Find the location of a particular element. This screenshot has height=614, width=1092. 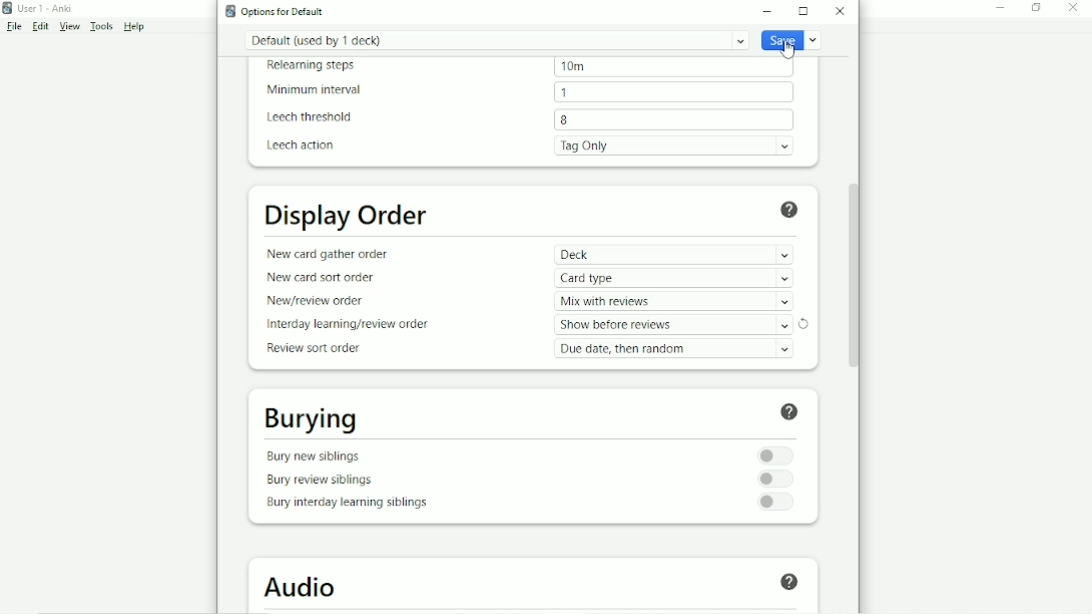

User 1 - Anki is located at coordinates (45, 8).